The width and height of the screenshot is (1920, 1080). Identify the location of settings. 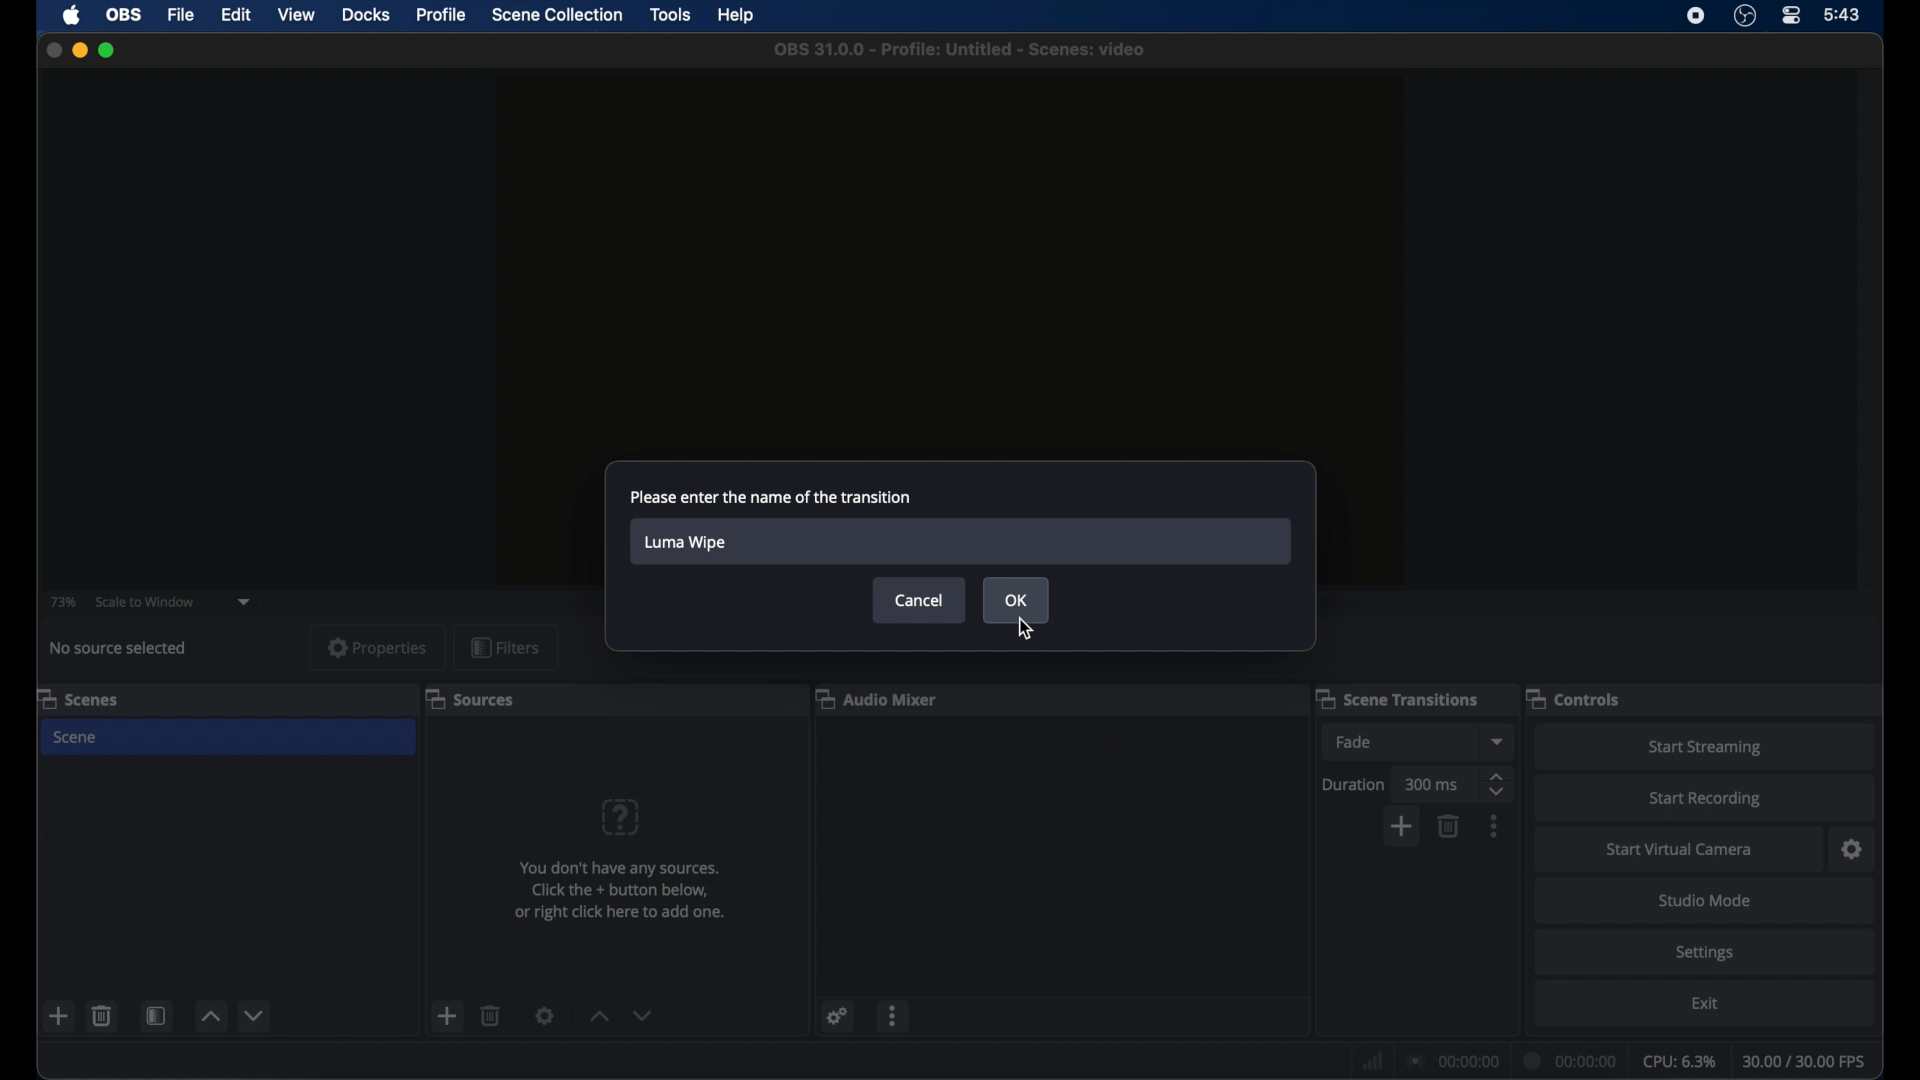
(1704, 953).